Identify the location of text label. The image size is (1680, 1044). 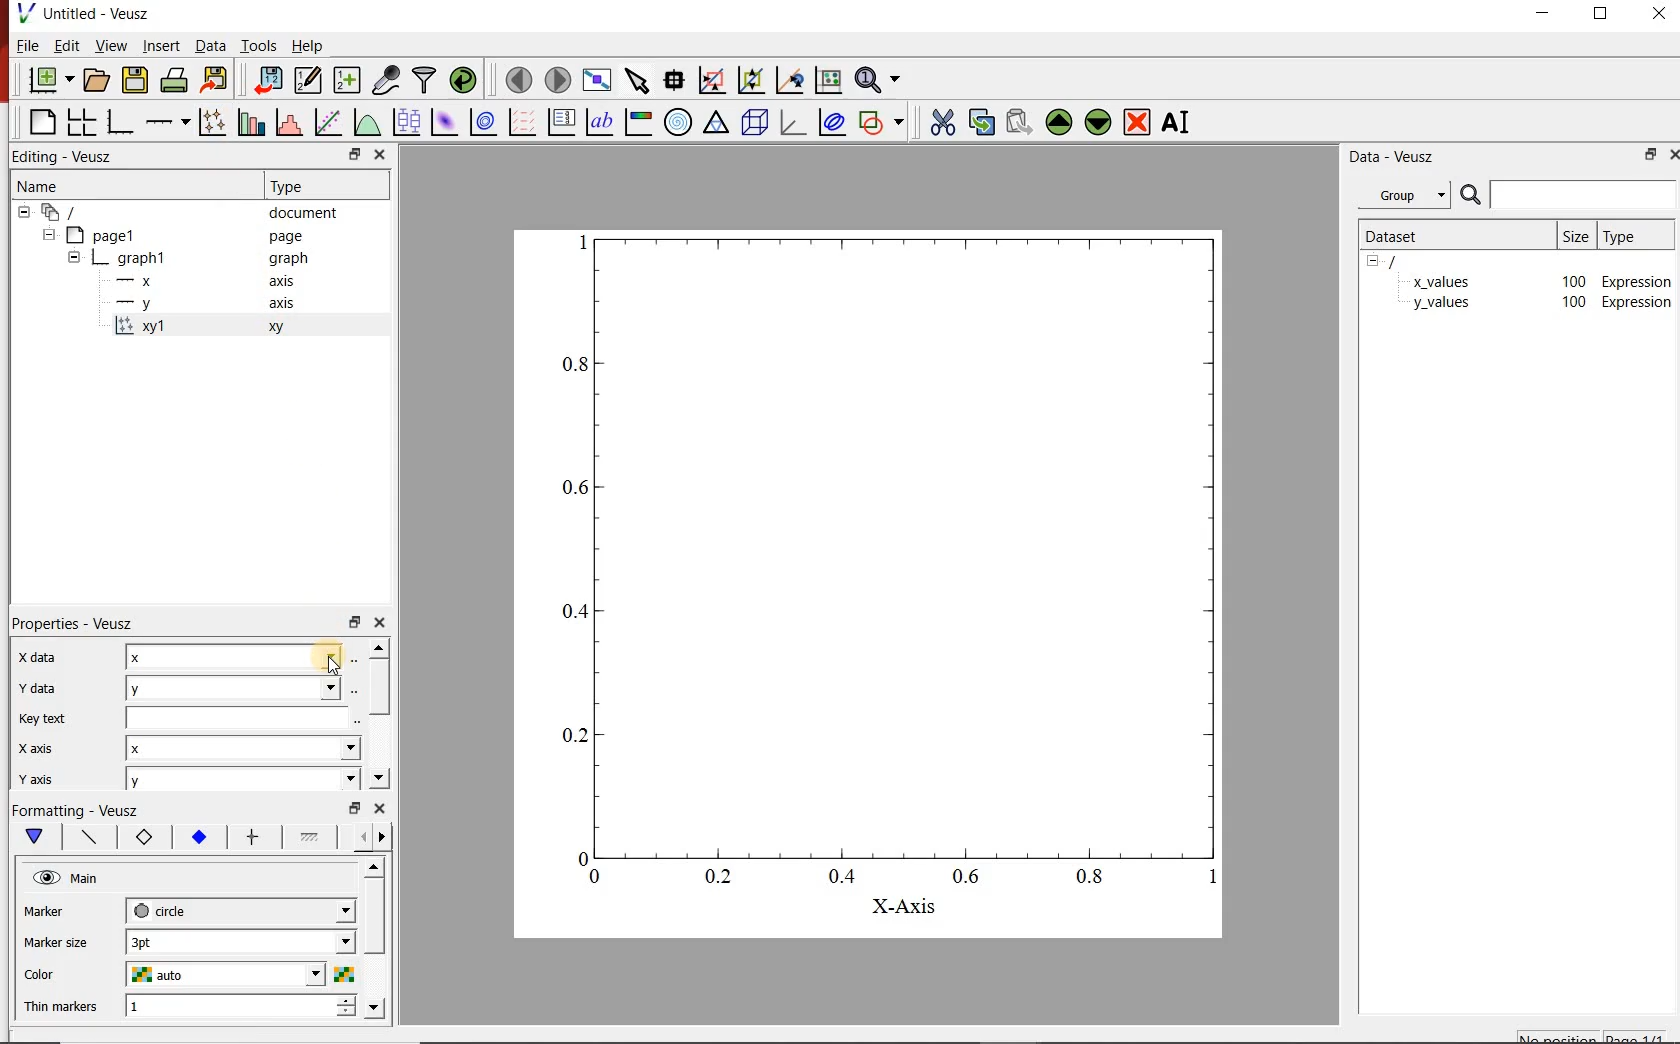
(597, 122).